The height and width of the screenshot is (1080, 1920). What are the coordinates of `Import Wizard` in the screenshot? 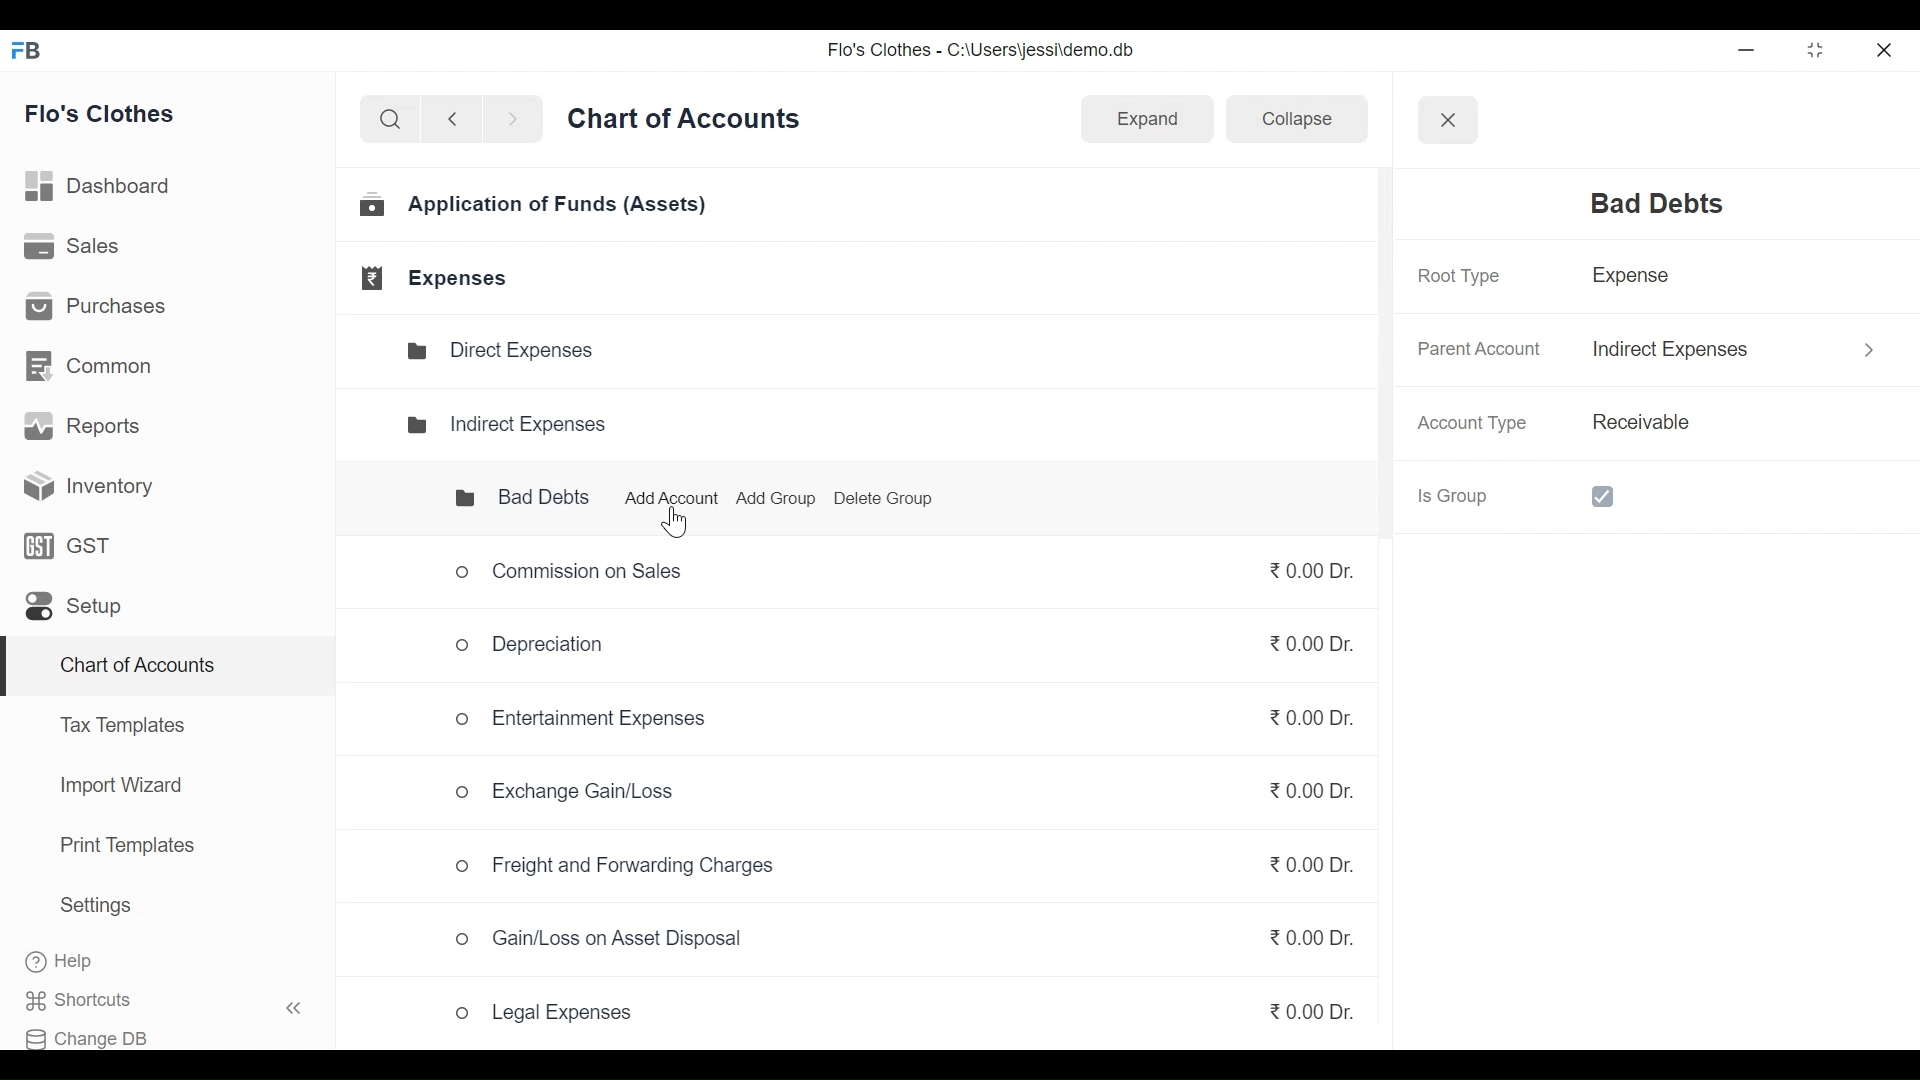 It's located at (115, 788).